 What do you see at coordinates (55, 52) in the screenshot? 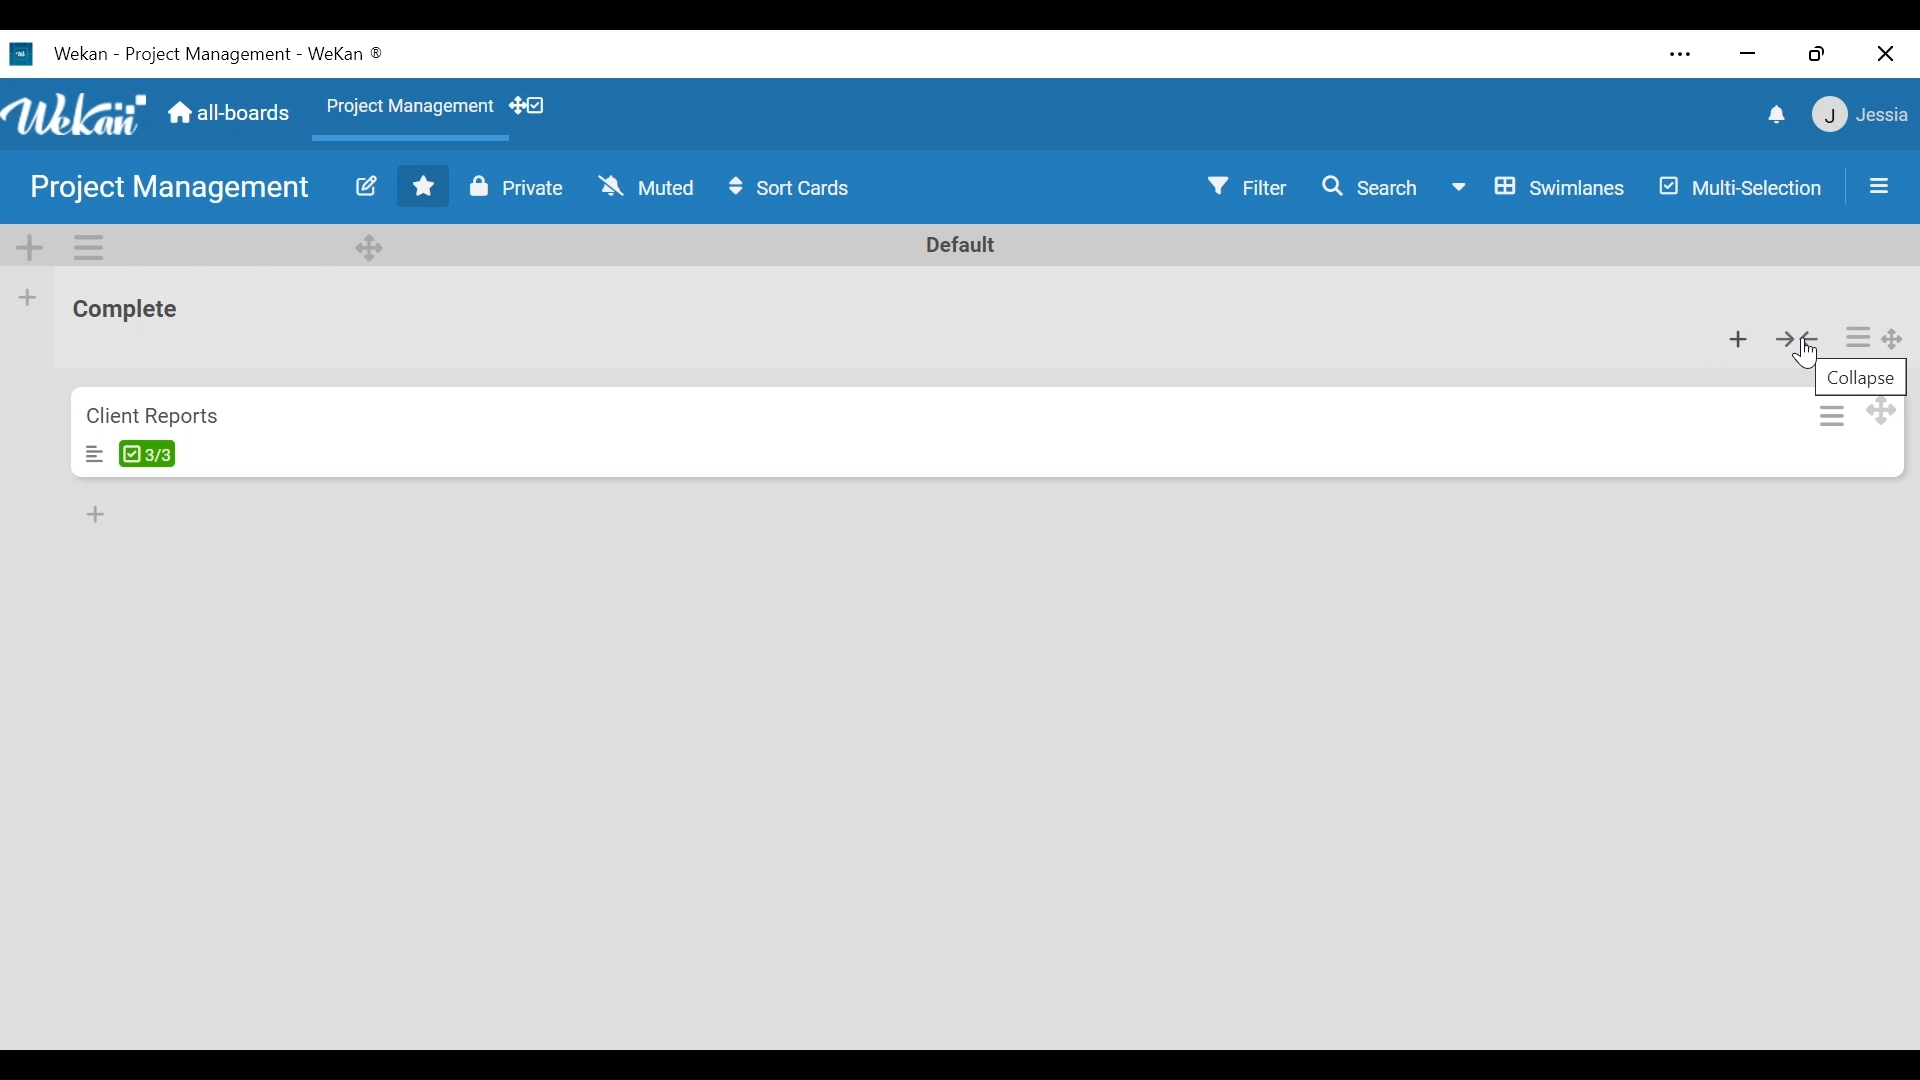
I see `Wekan Desktop icon` at bounding box center [55, 52].